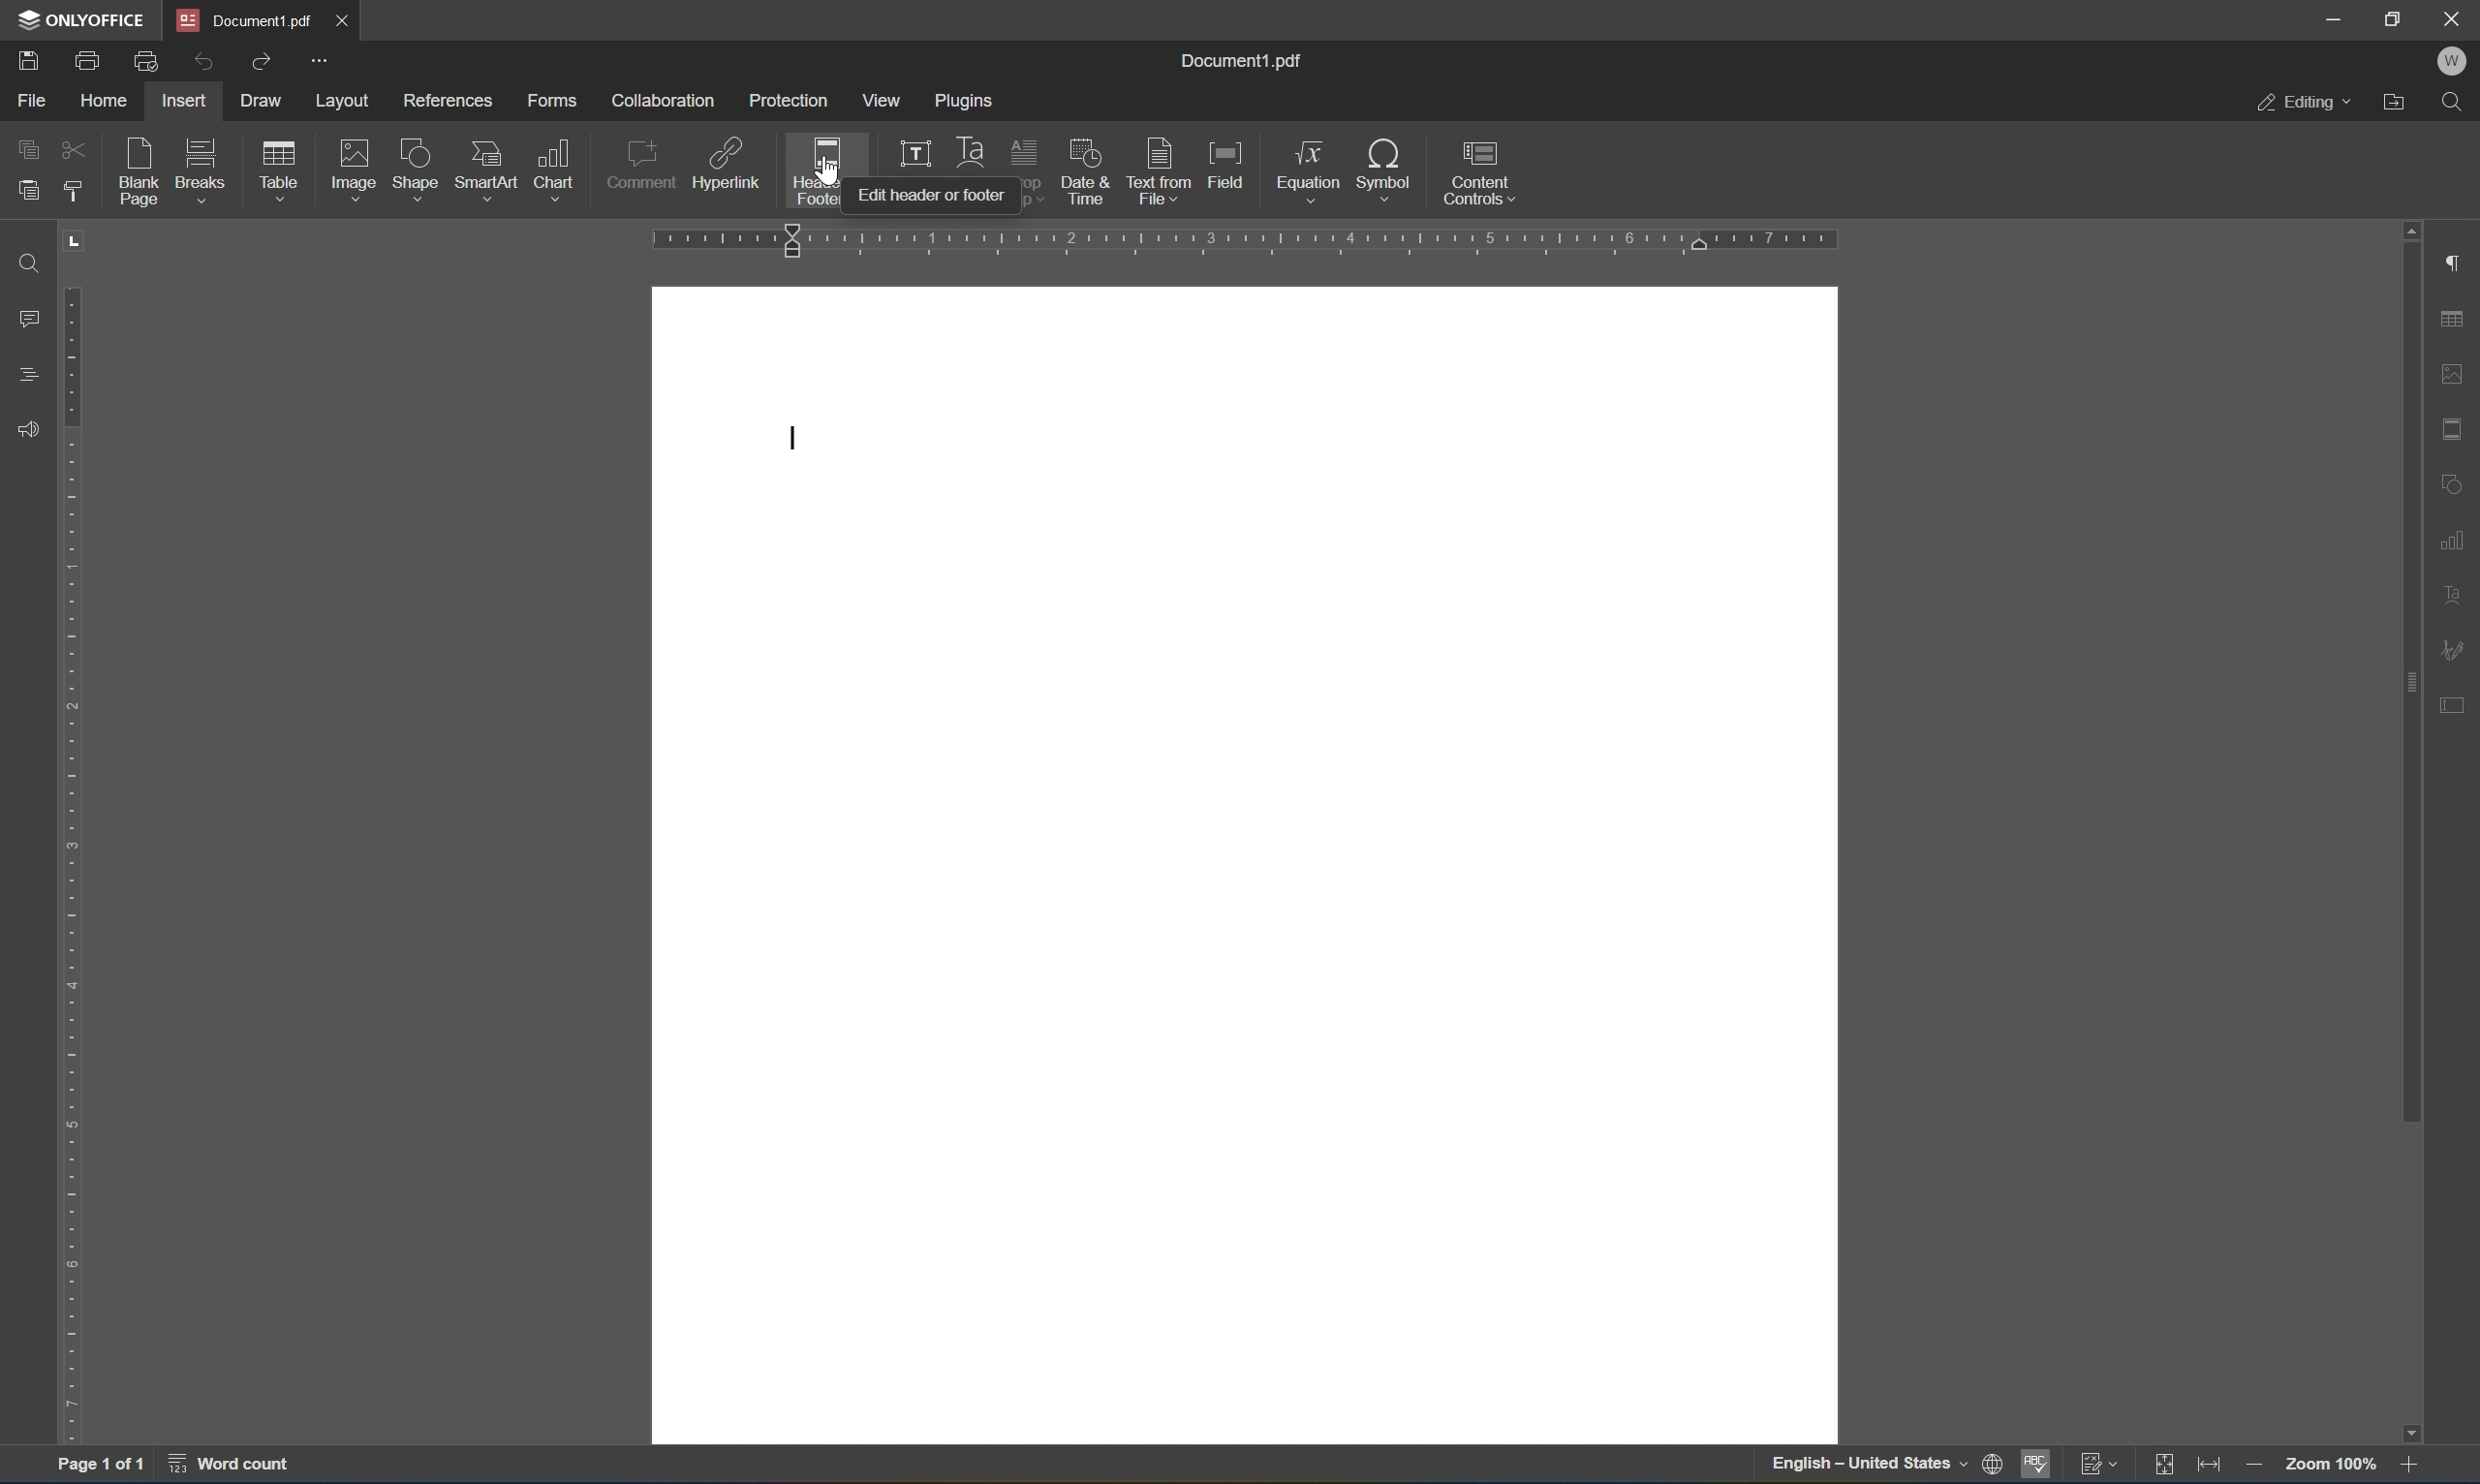 The image size is (2480, 1484). I want to click on equation, so click(1311, 170).